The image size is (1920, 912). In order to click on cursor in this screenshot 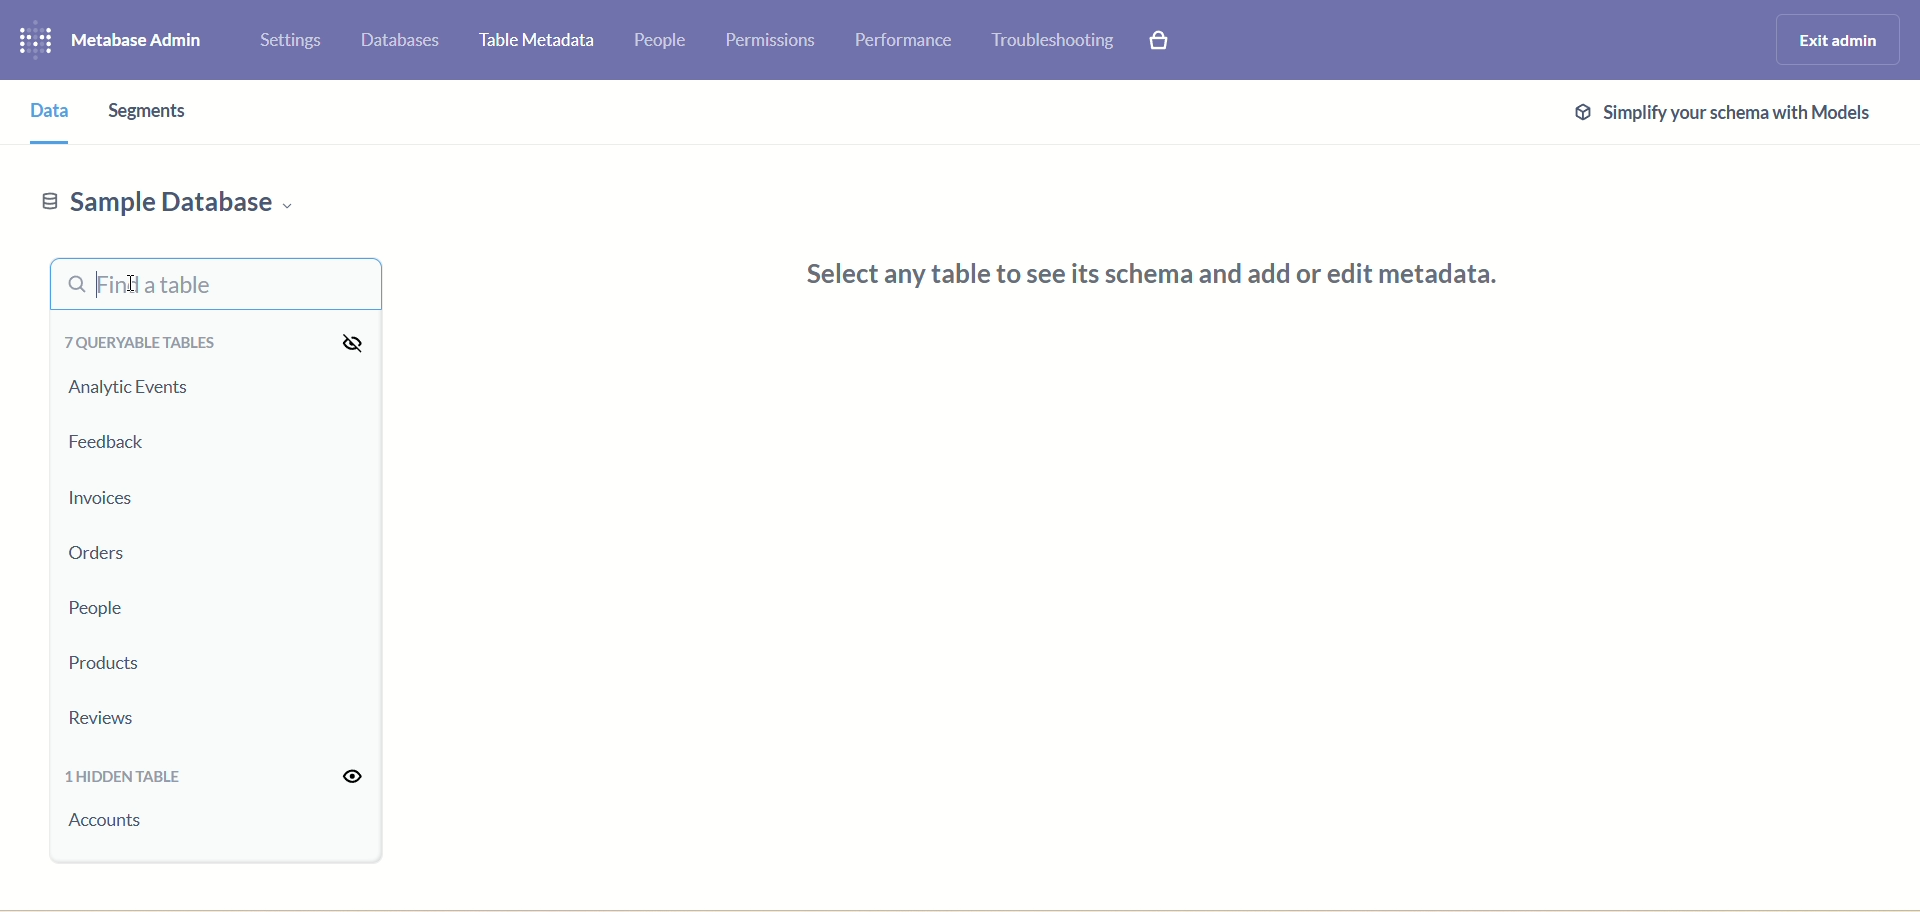, I will do `click(136, 281)`.